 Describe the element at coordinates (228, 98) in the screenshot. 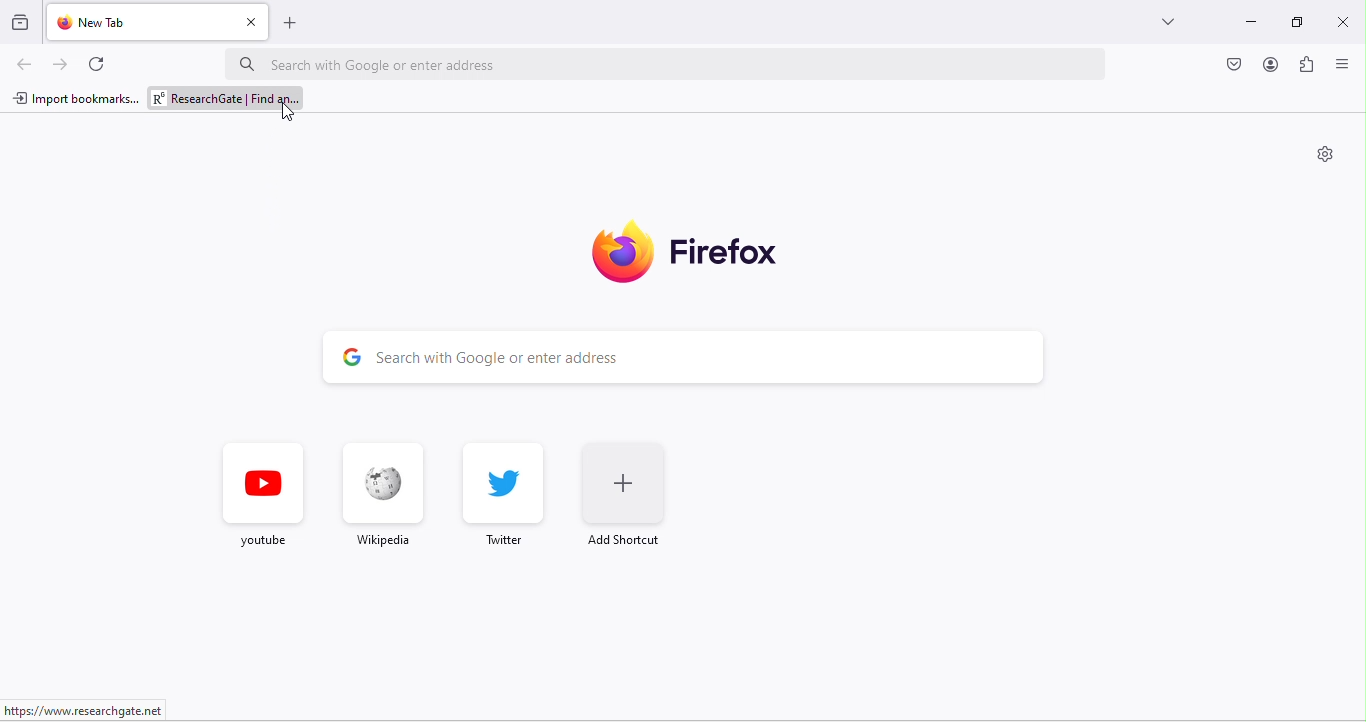

I see `research gate | find an` at that location.